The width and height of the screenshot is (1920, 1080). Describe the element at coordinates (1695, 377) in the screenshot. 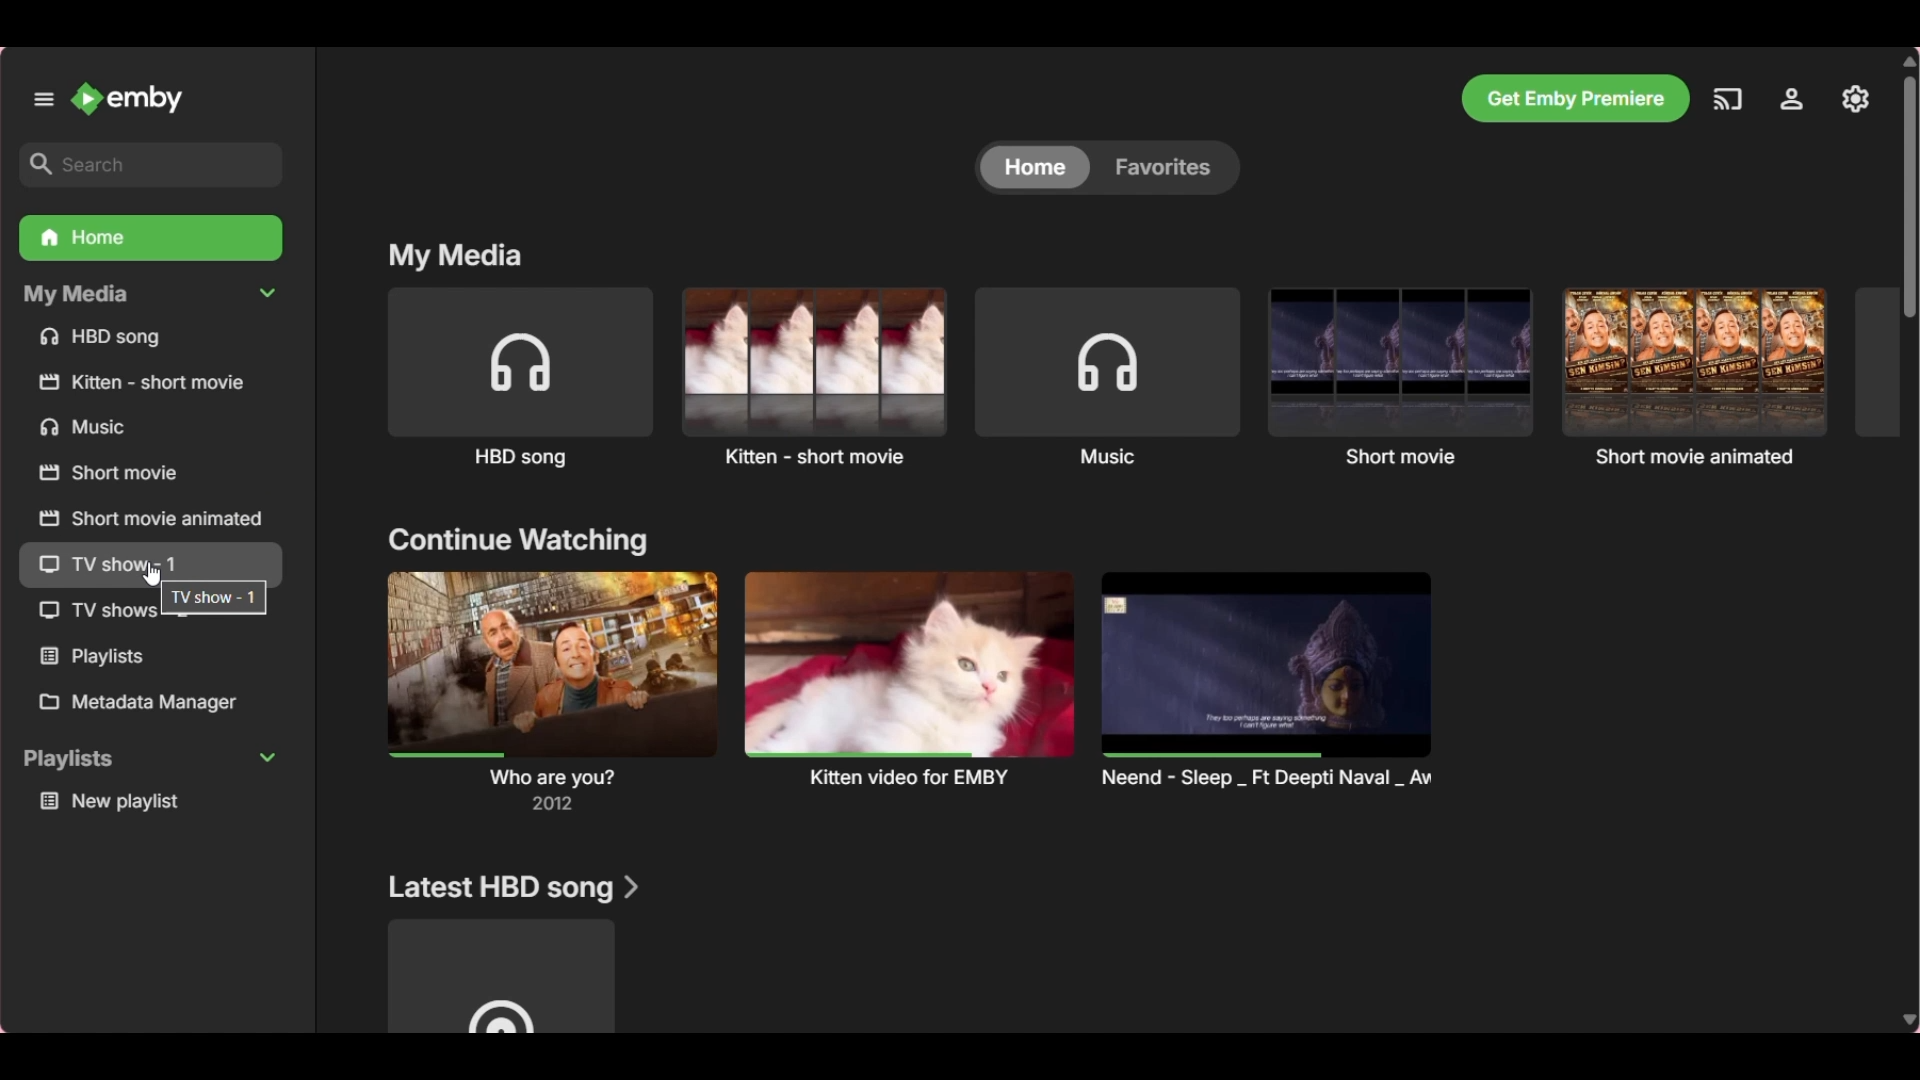

I see `Short film` at that location.